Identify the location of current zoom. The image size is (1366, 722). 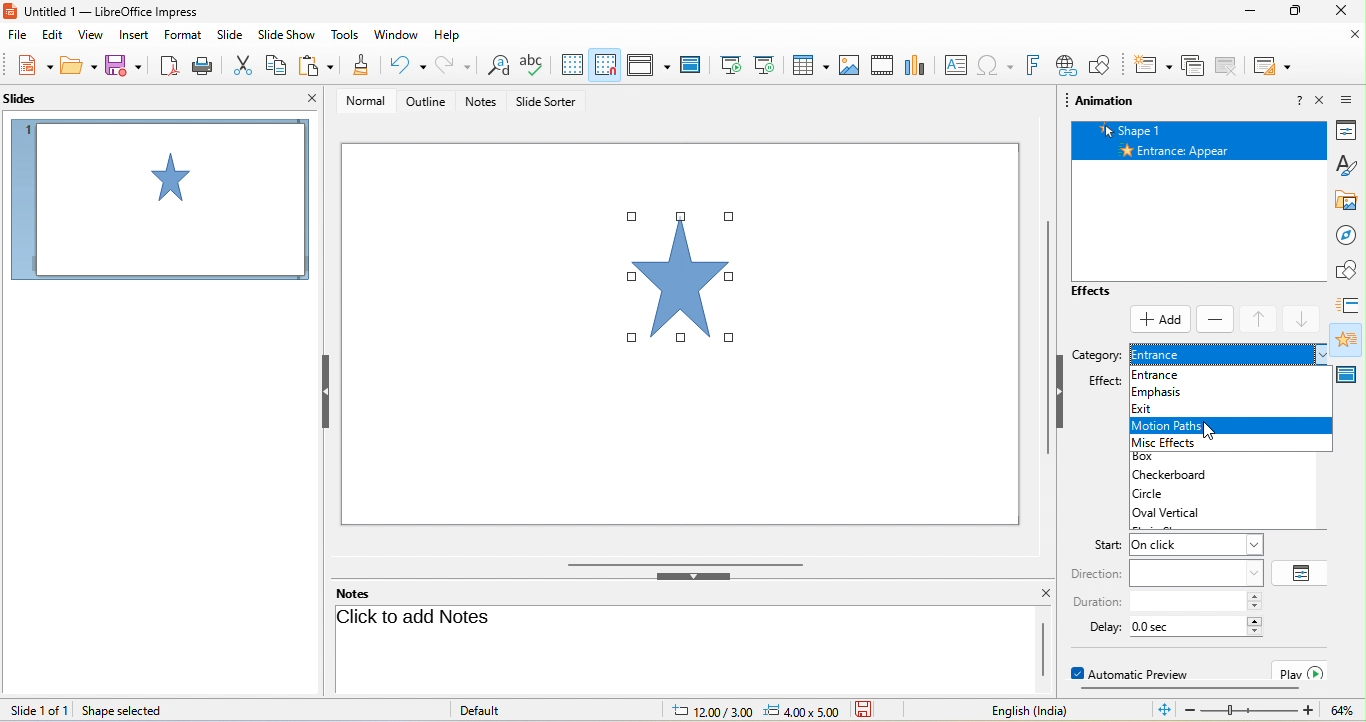
(1342, 710).